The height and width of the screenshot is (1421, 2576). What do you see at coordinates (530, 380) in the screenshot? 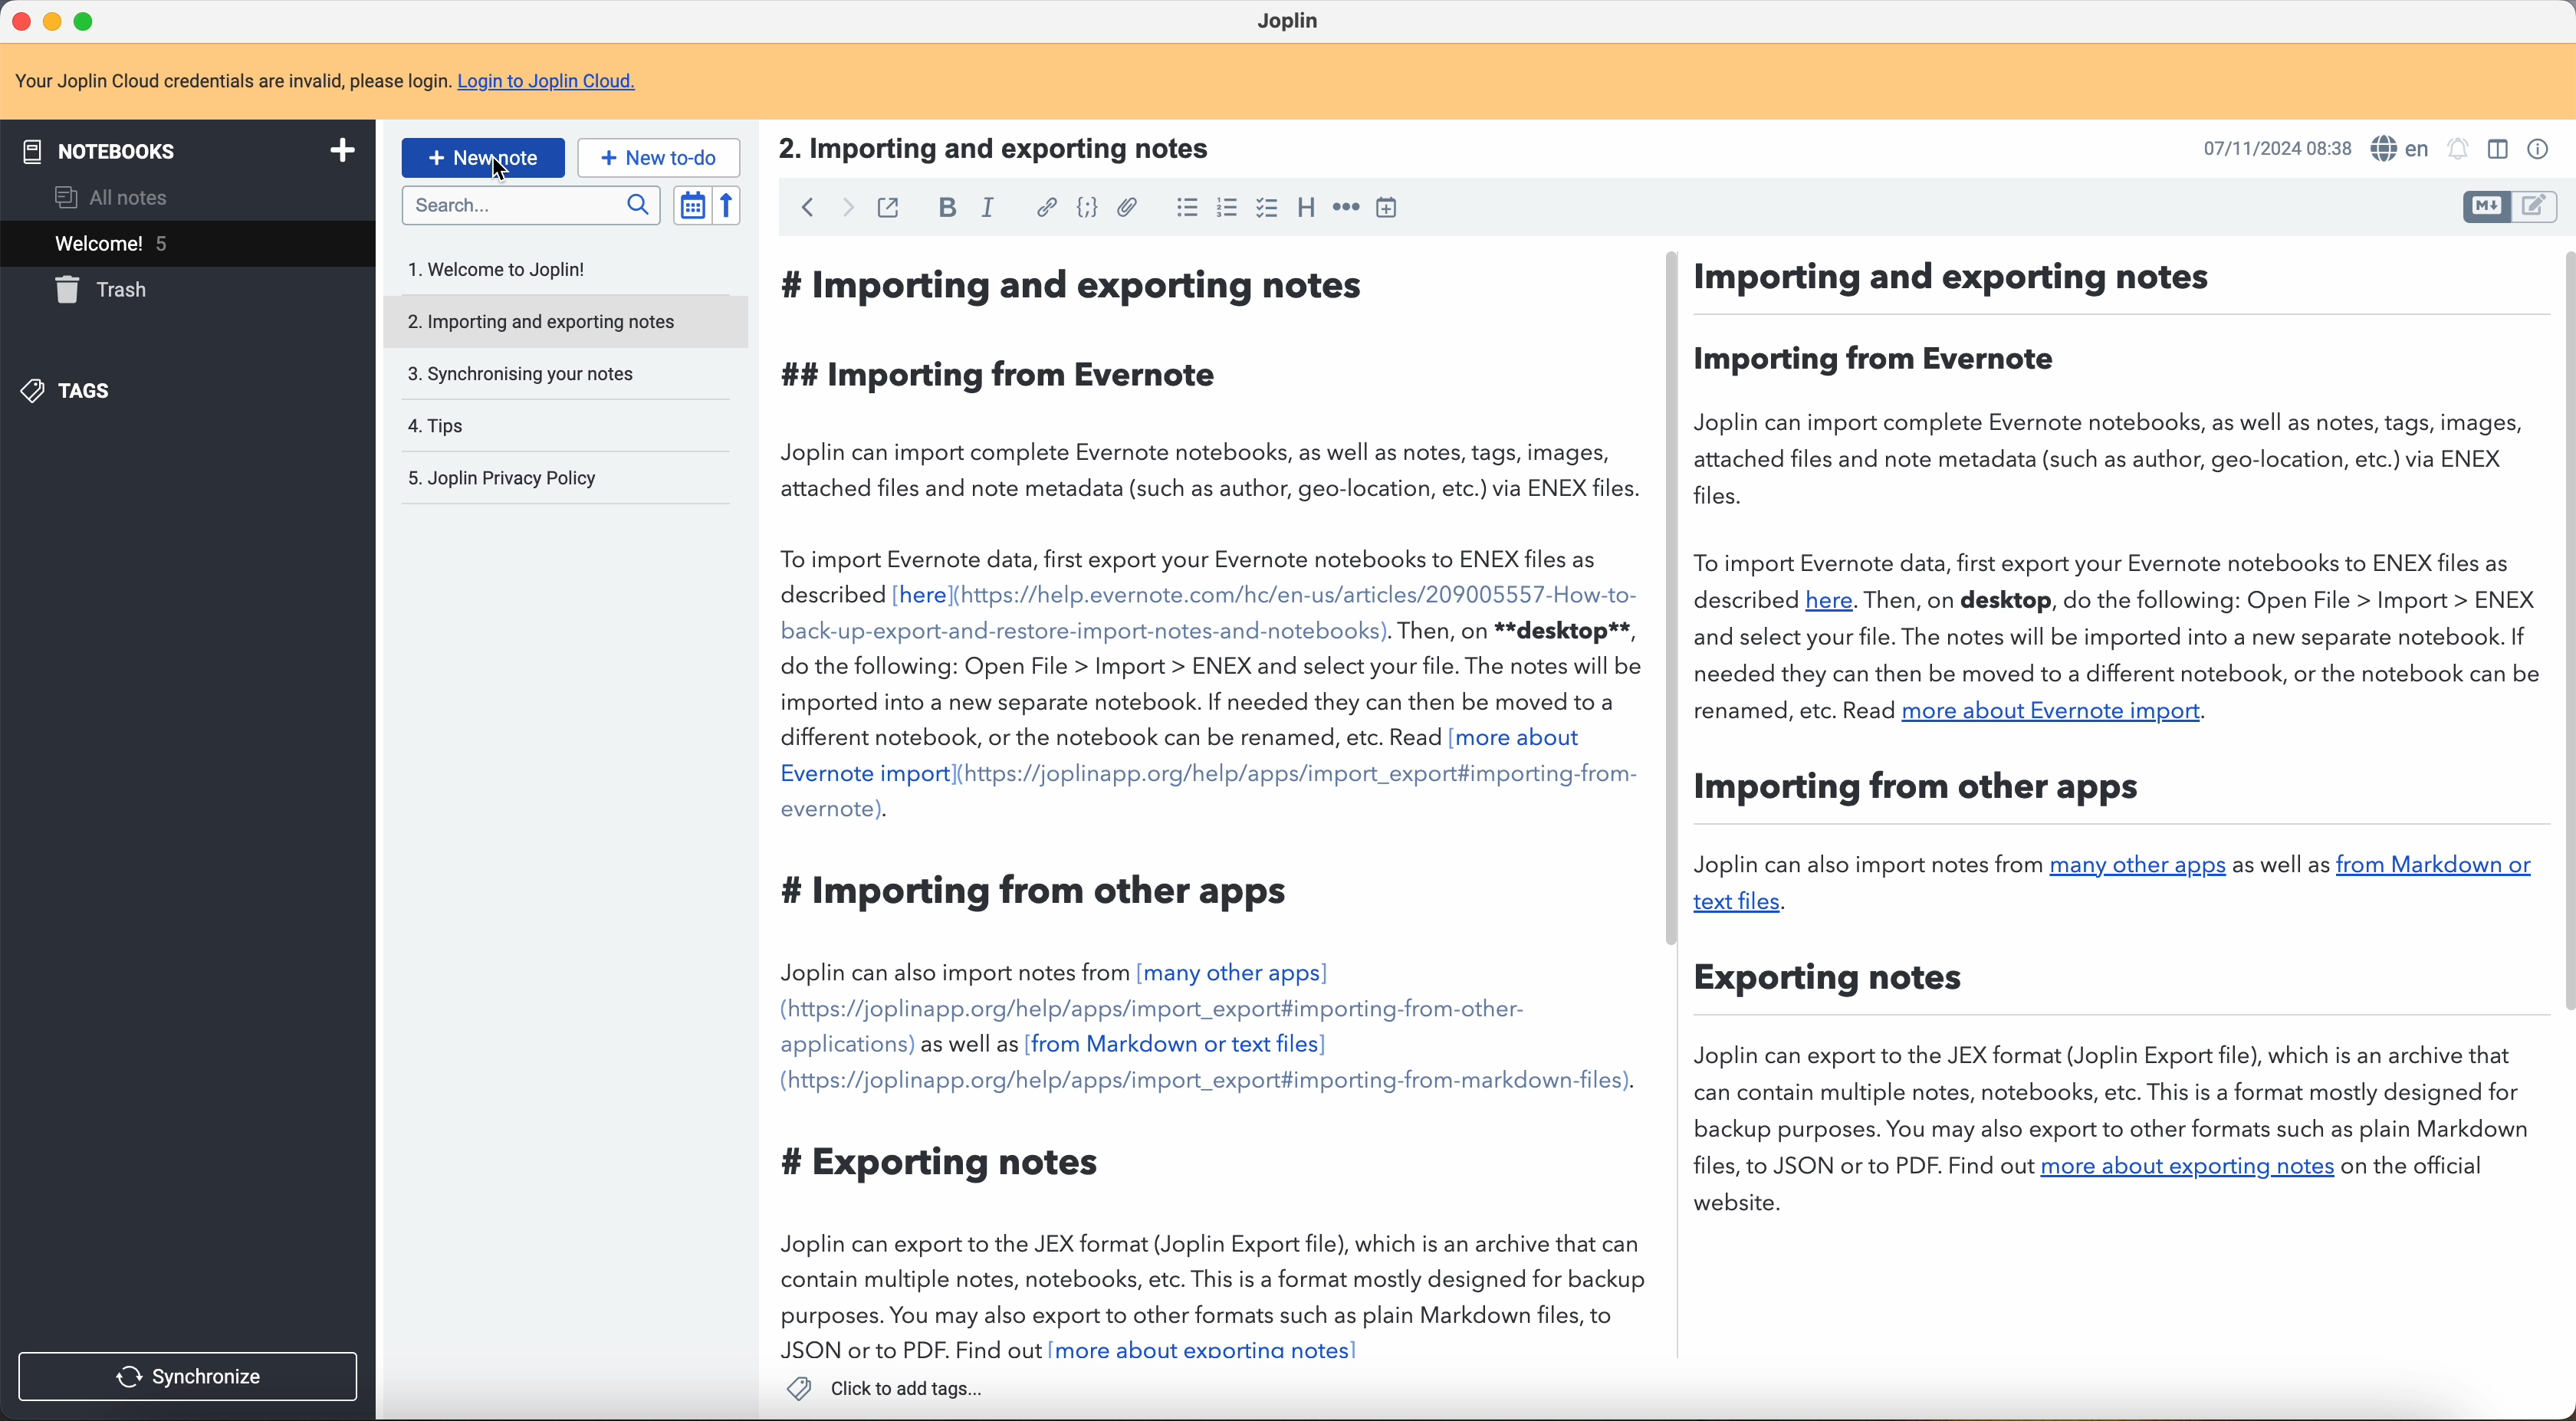
I see `synchronising your notes` at bounding box center [530, 380].